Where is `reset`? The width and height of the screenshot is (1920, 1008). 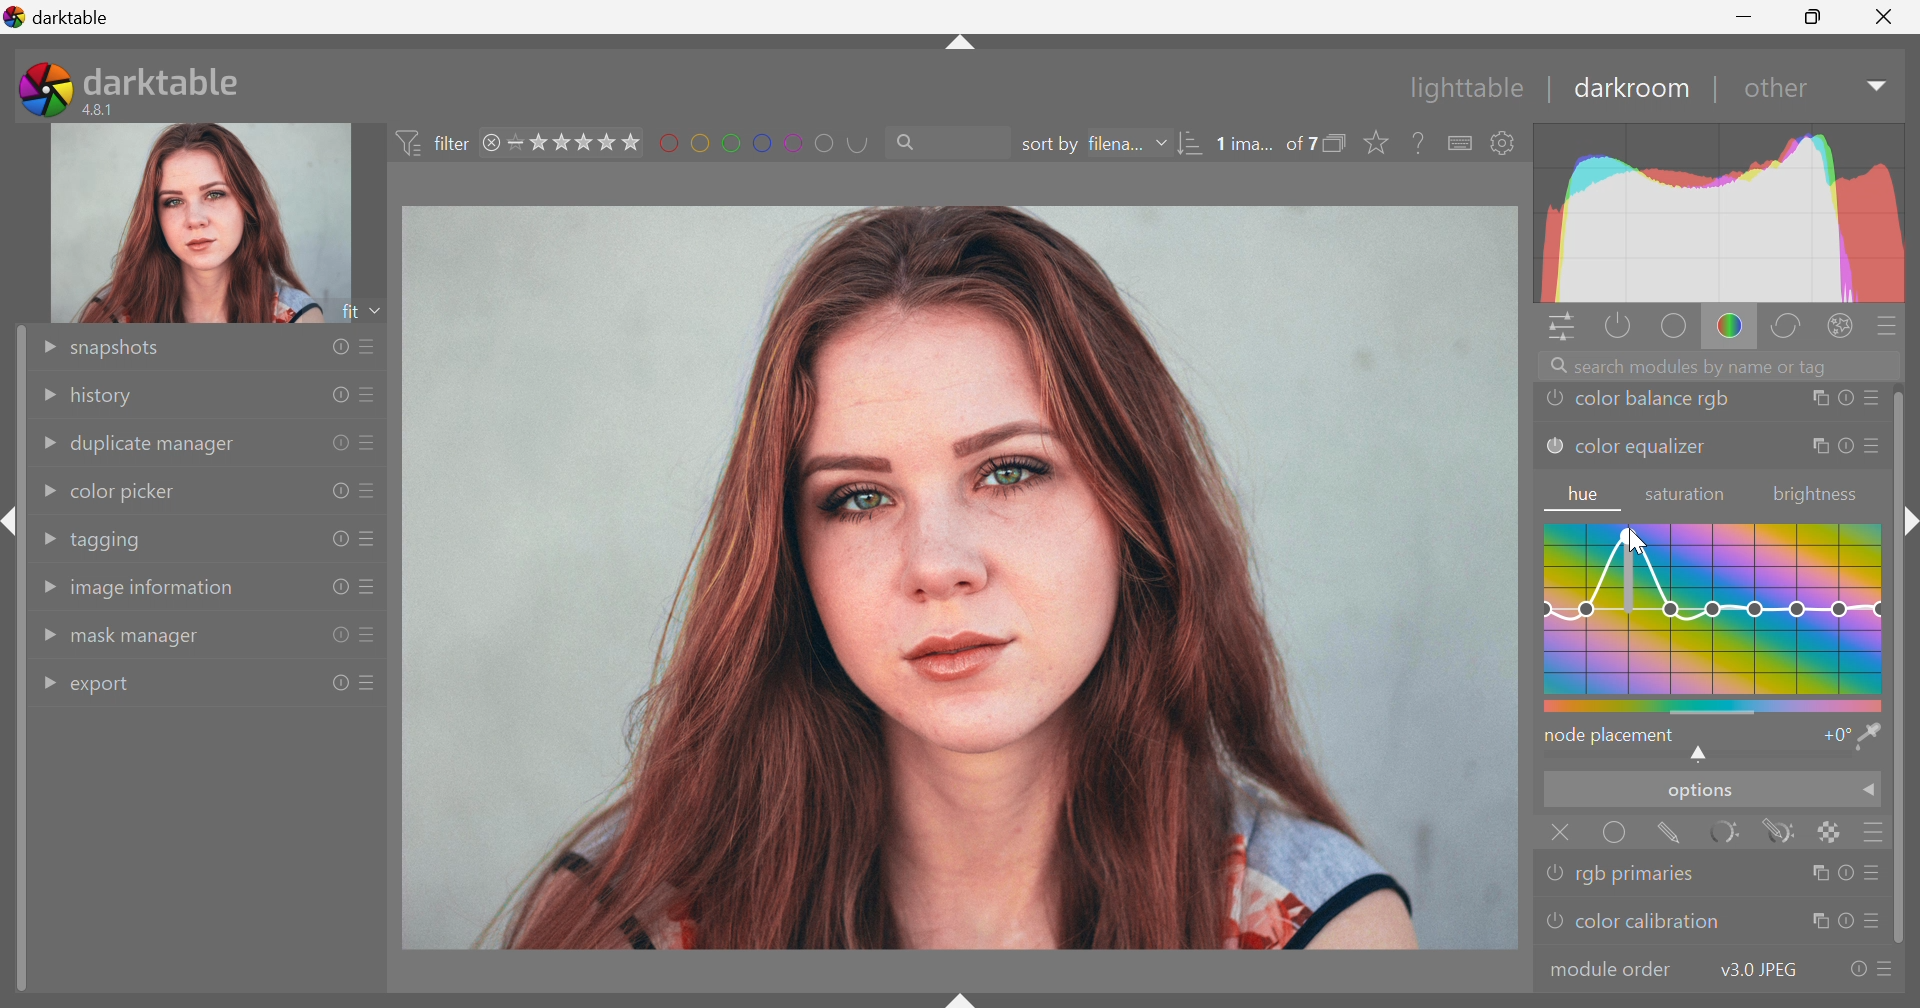 reset is located at coordinates (339, 392).